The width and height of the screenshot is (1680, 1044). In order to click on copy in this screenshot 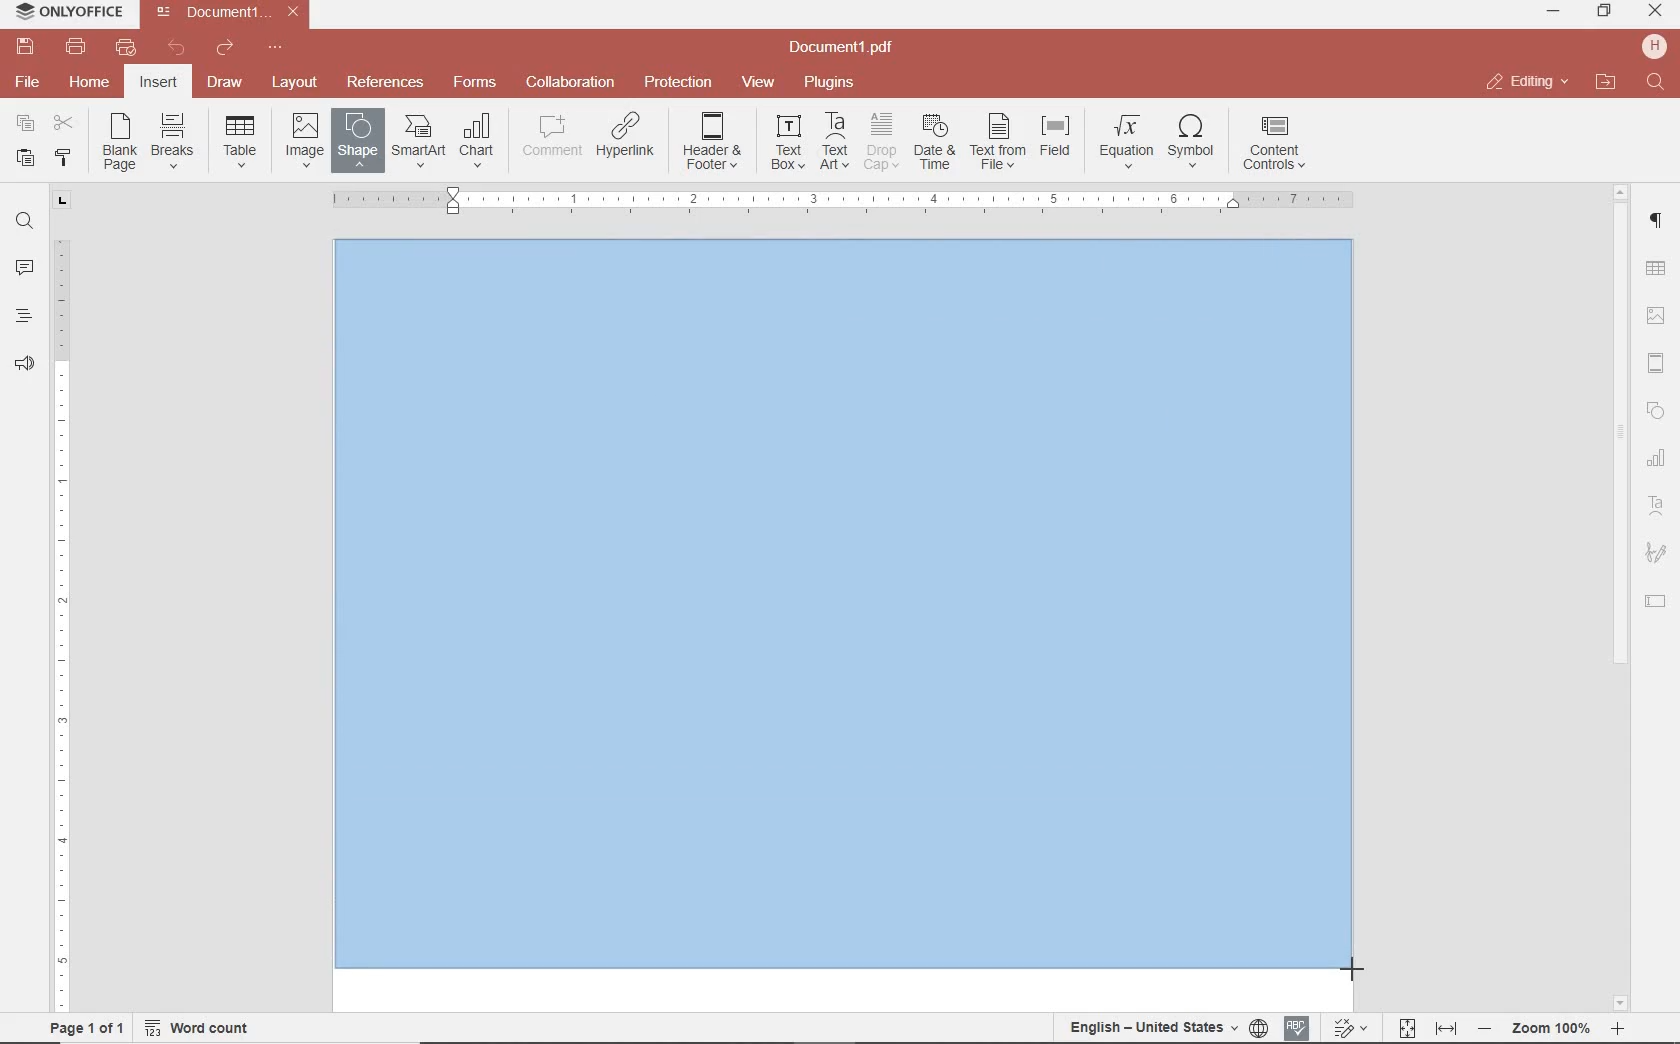, I will do `click(25, 125)`.